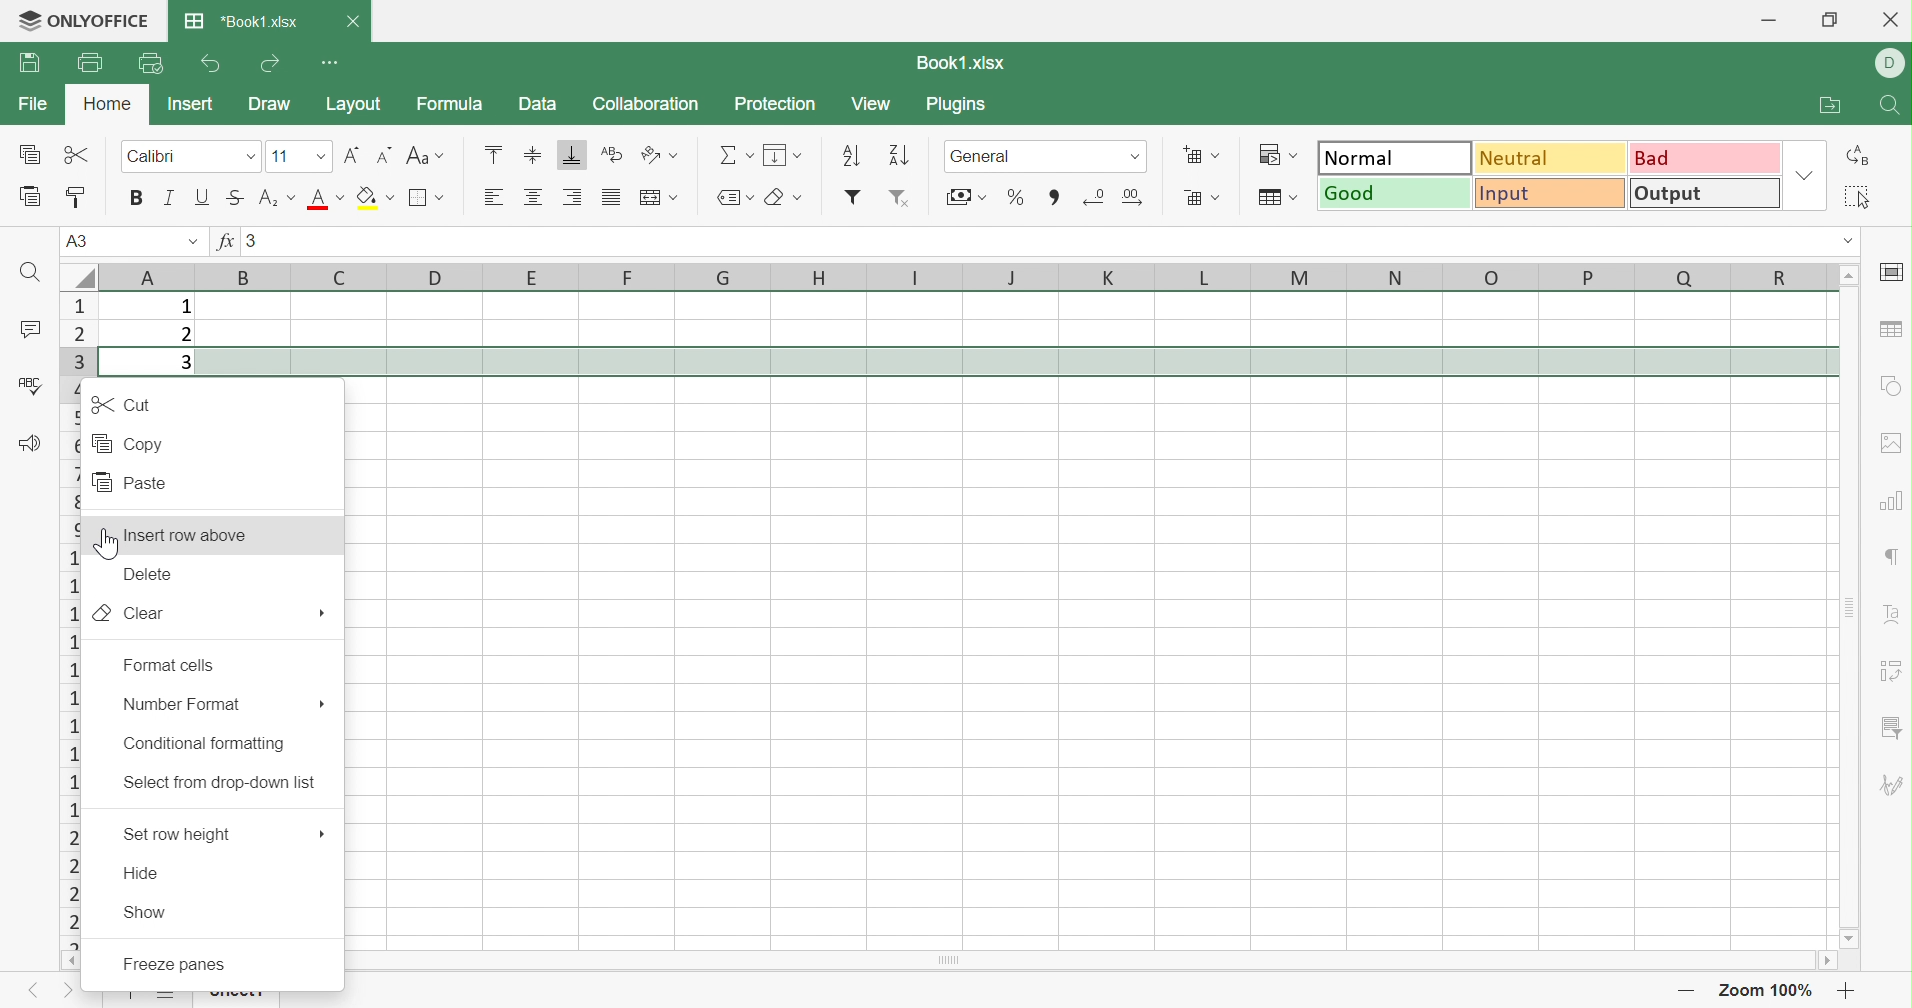 This screenshot has width=1912, height=1008. Describe the element at coordinates (1891, 504) in the screenshot. I see `Chart settings` at that location.